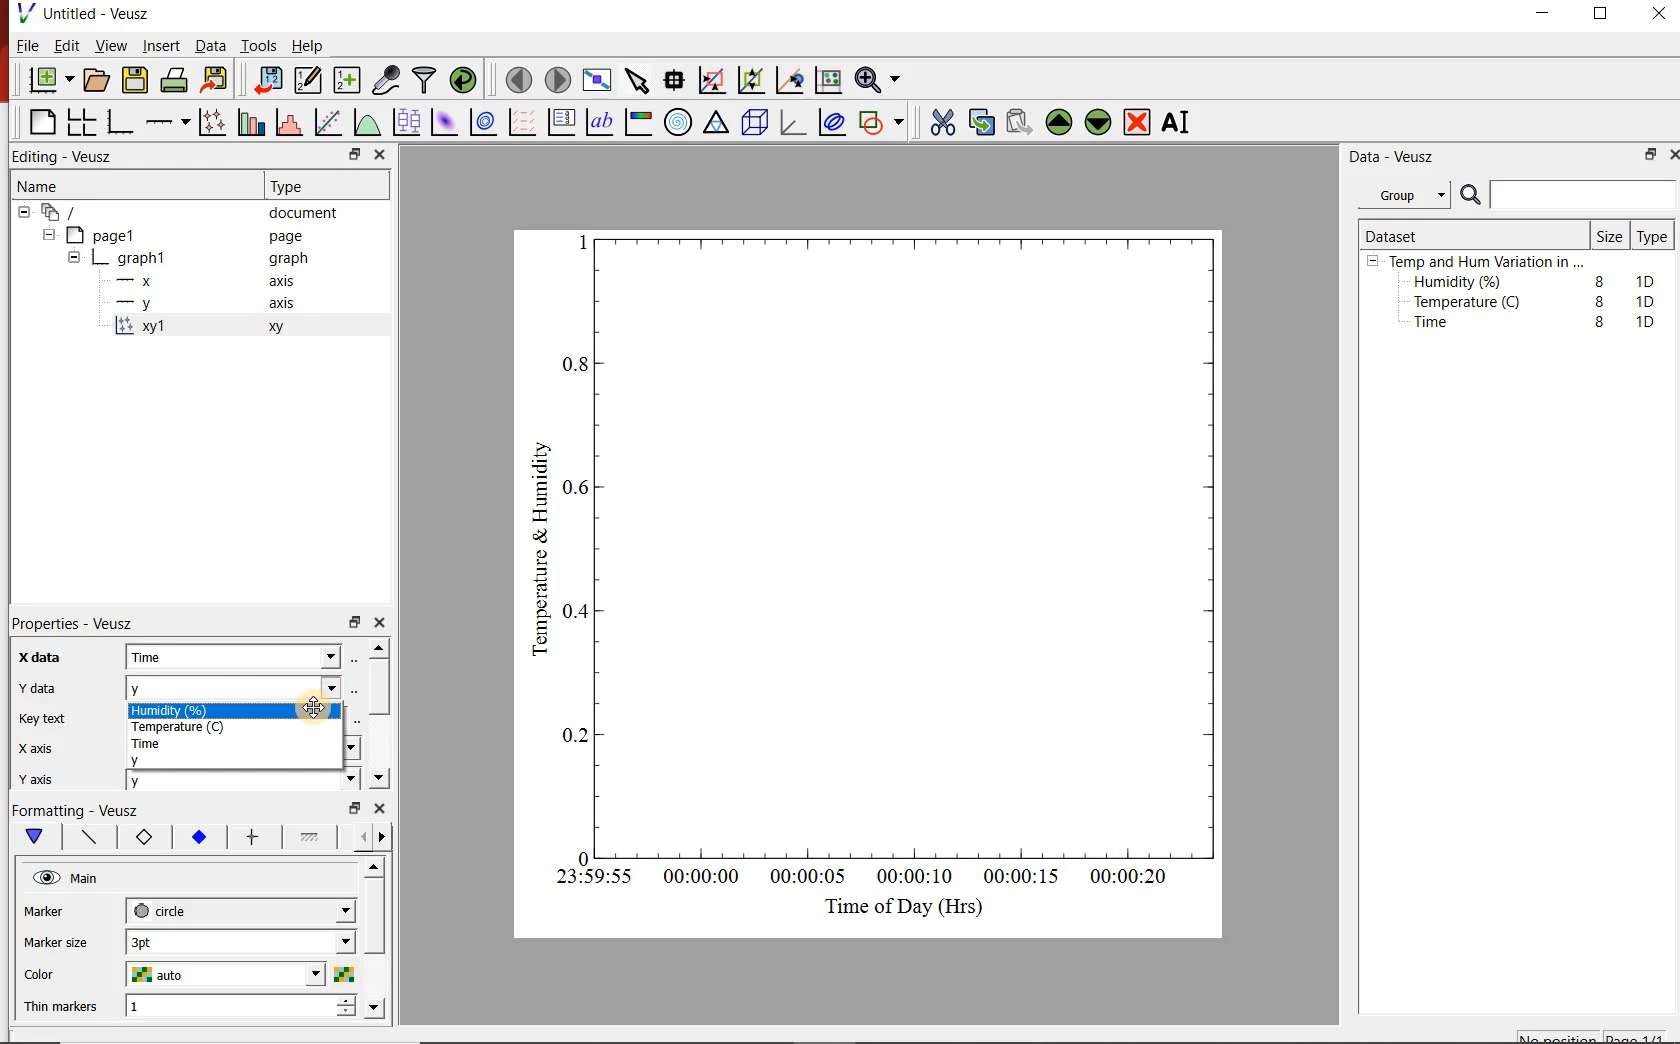 The width and height of the screenshot is (1680, 1044). Describe the element at coordinates (718, 125) in the screenshot. I see `ternary graph` at that location.